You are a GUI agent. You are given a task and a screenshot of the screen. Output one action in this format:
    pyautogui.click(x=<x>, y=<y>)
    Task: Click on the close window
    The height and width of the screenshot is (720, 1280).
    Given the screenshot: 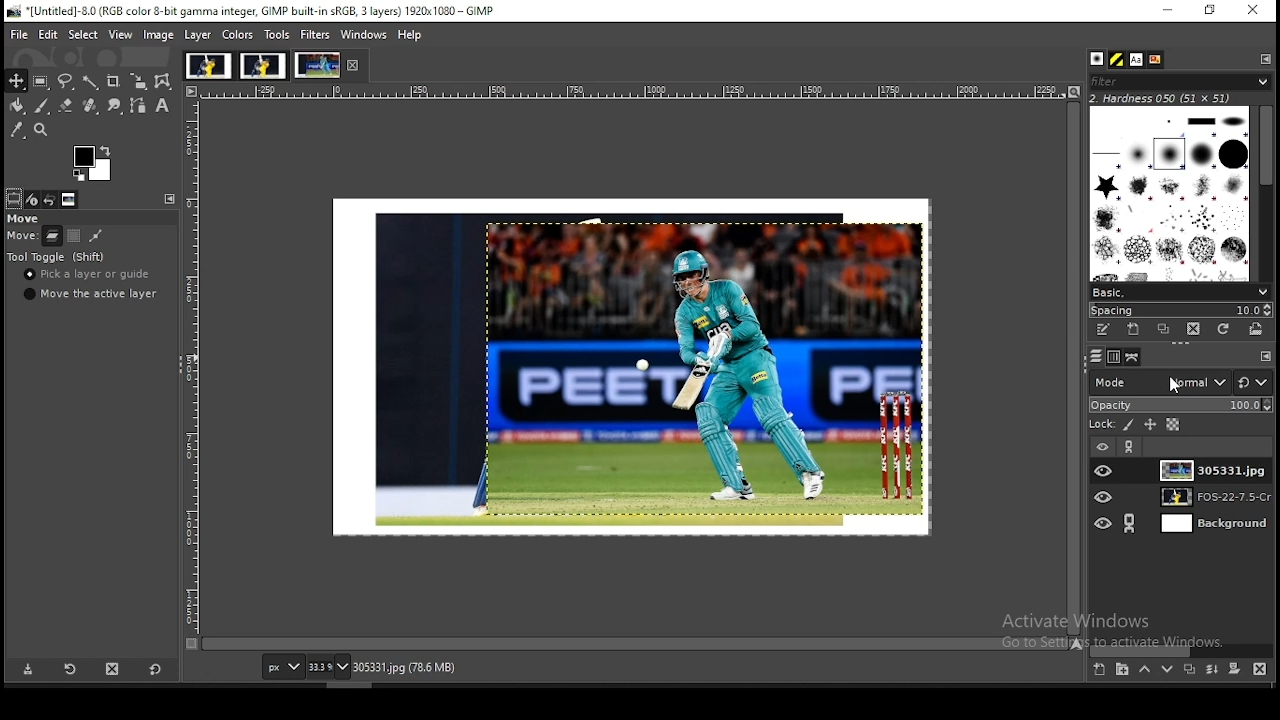 What is the action you would take?
    pyautogui.click(x=1255, y=12)
    